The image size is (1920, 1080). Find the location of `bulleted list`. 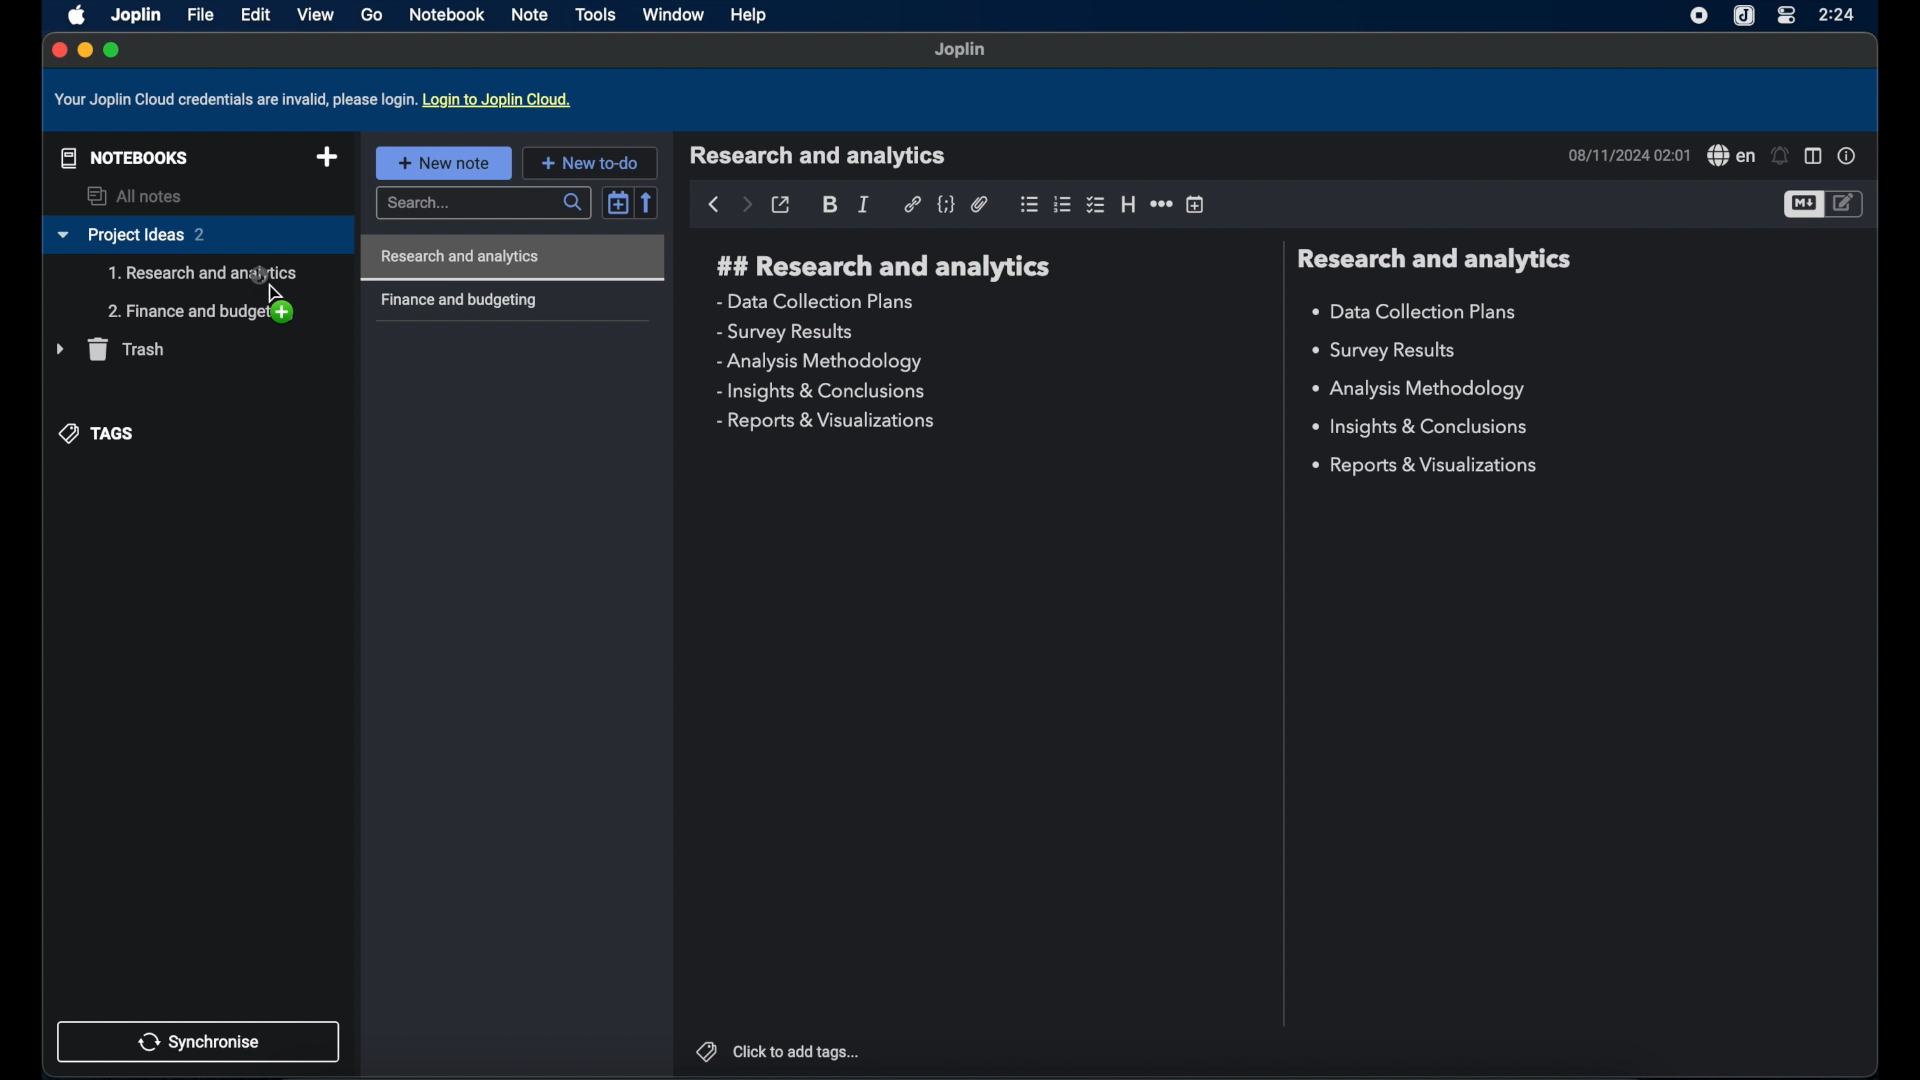

bulleted list is located at coordinates (1029, 204).